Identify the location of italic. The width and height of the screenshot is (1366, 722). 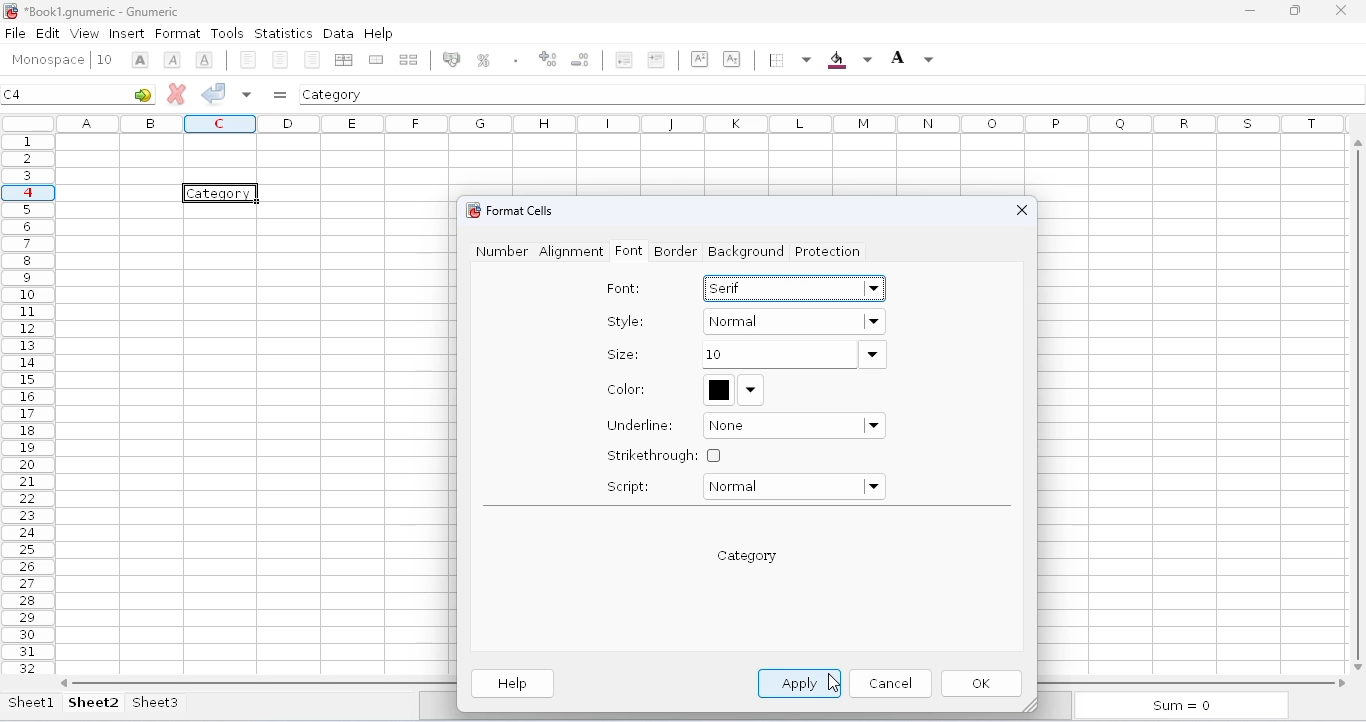
(172, 60).